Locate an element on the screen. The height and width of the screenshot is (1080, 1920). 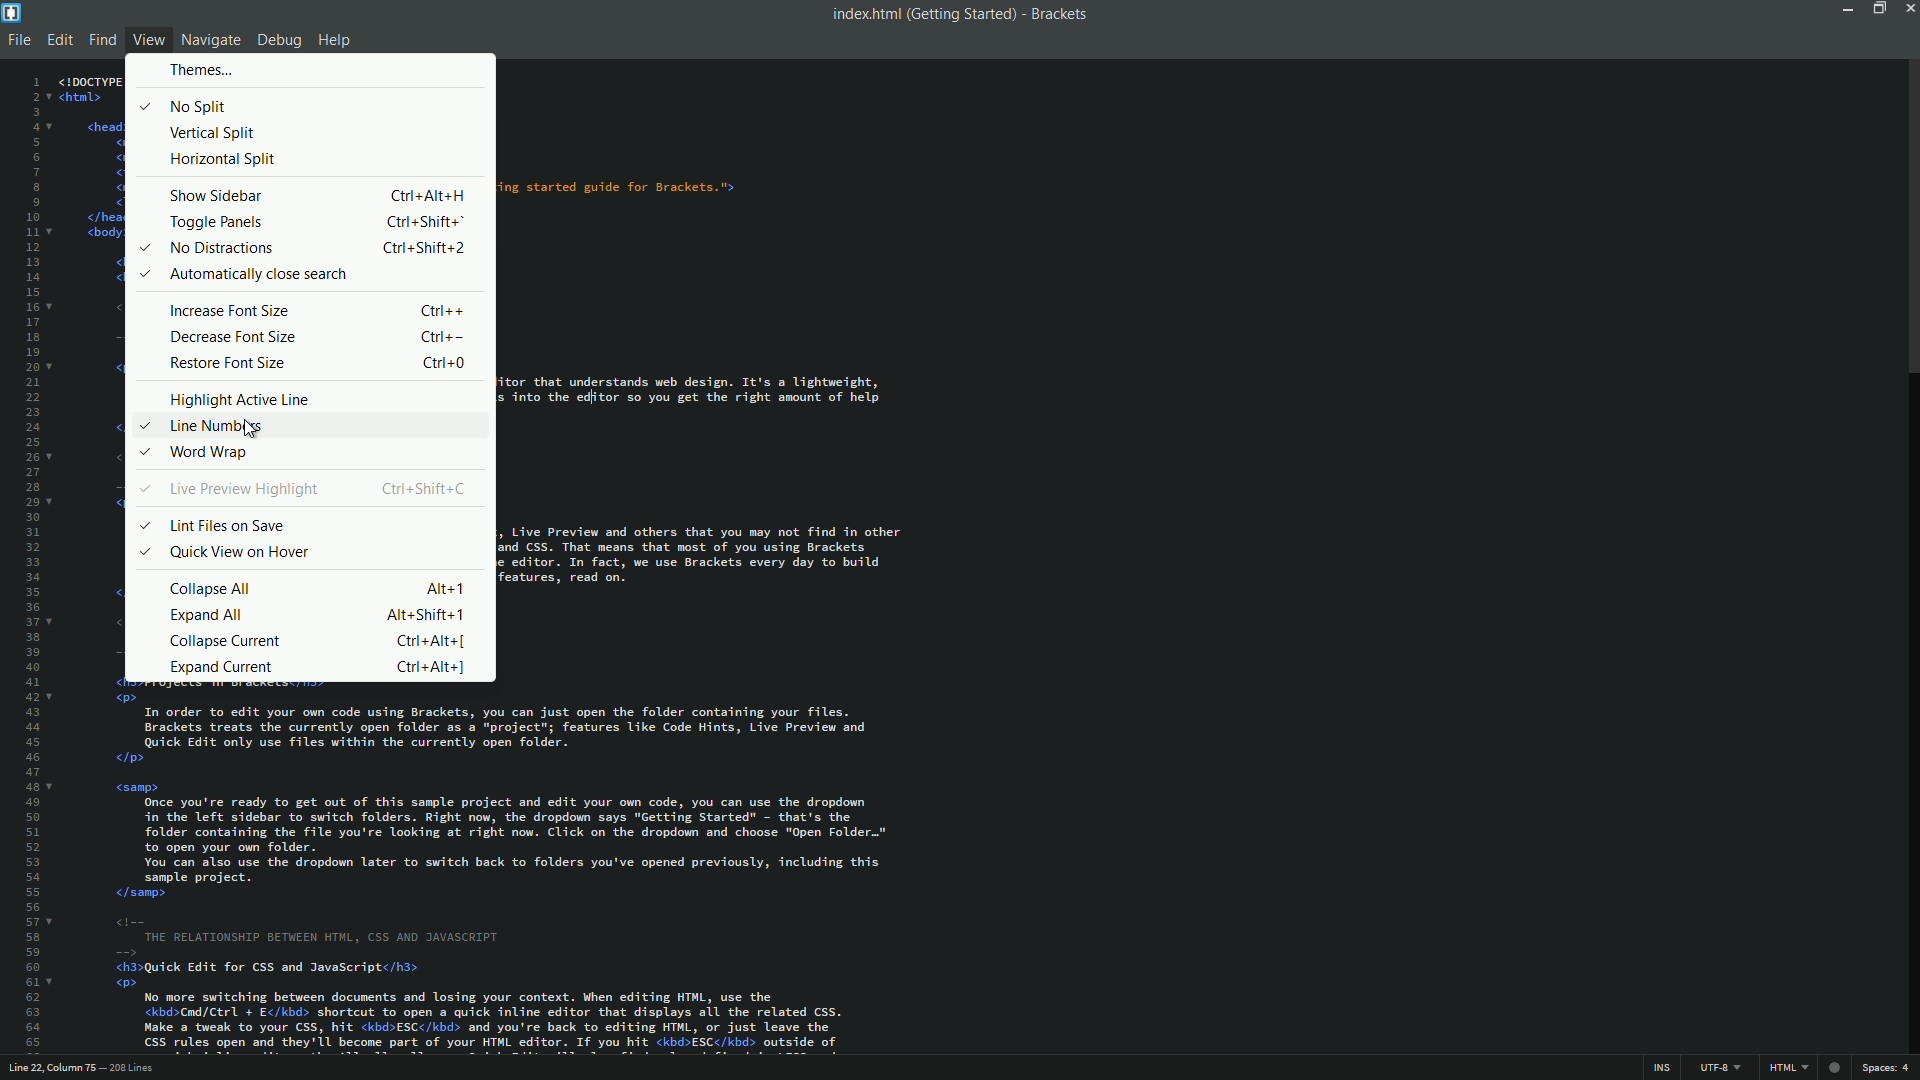
Horizontal Split is located at coordinates (221, 159).